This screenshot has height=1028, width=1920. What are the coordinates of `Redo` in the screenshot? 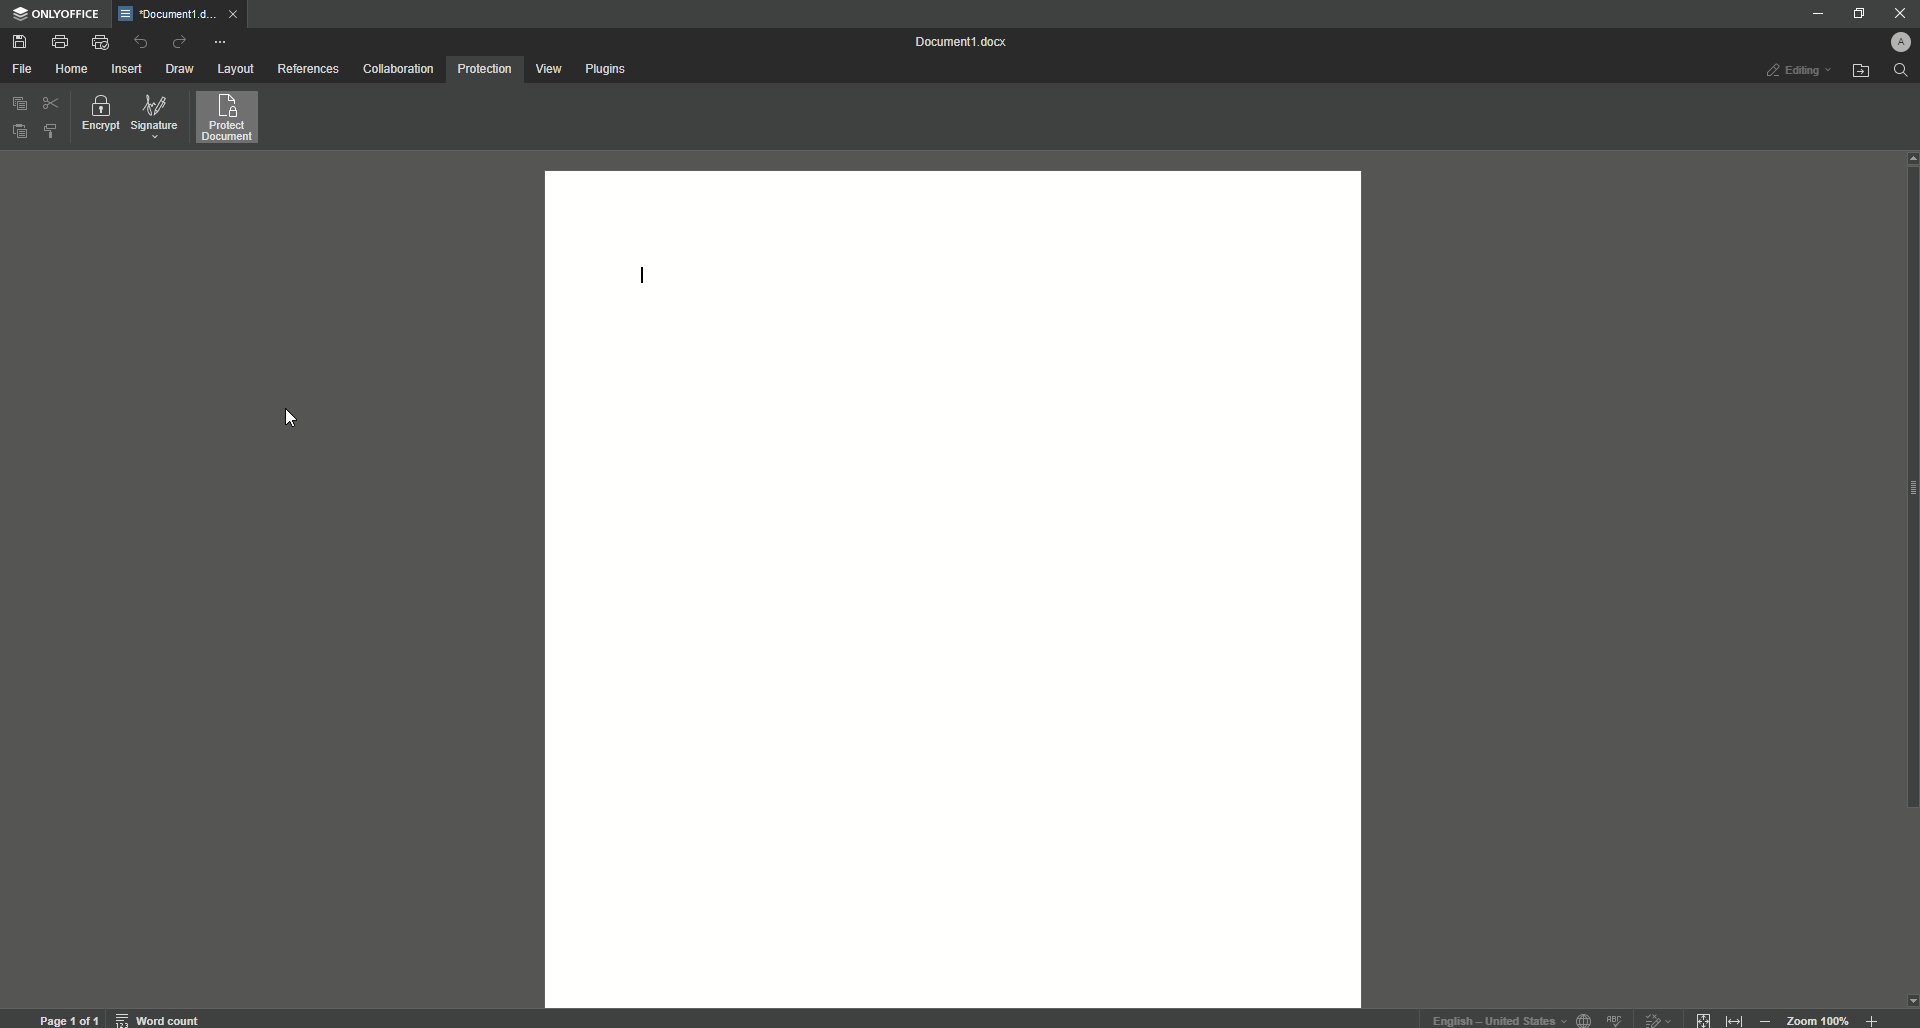 It's located at (183, 43).